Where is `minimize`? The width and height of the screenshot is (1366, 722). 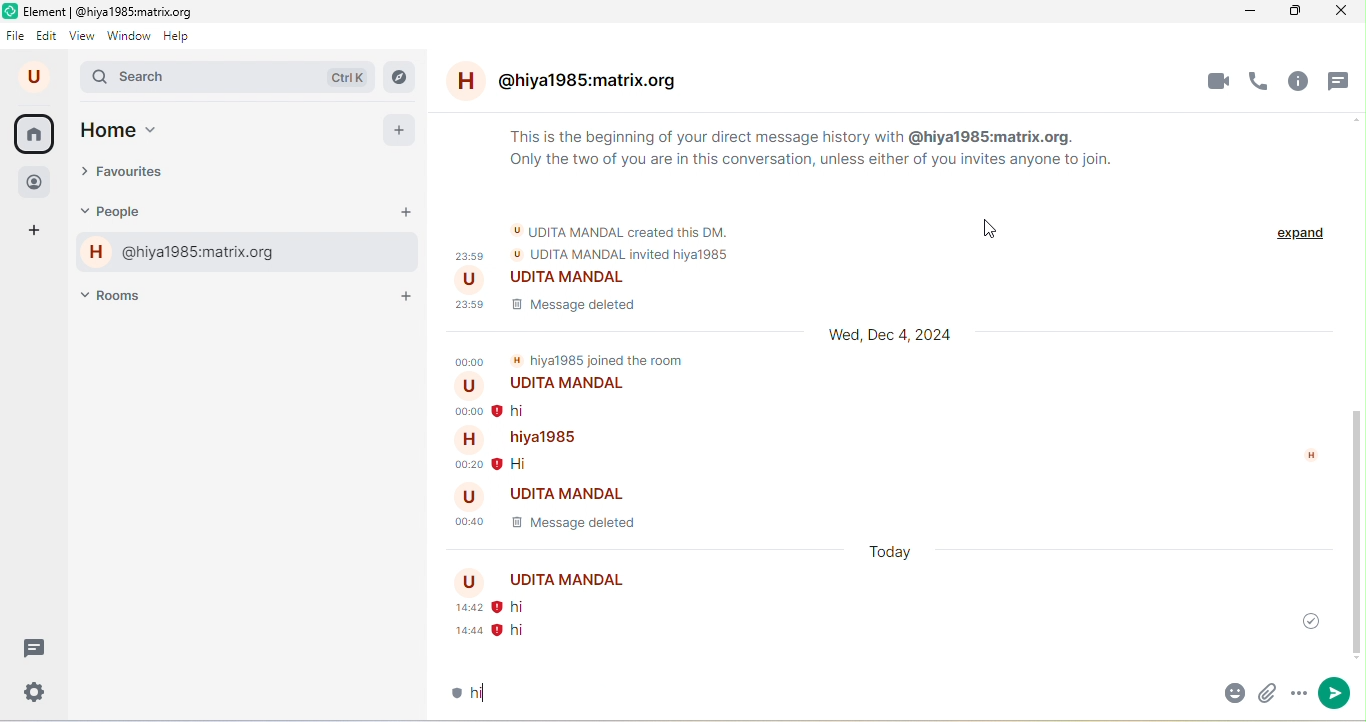 minimize is located at coordinates (1240, 12).